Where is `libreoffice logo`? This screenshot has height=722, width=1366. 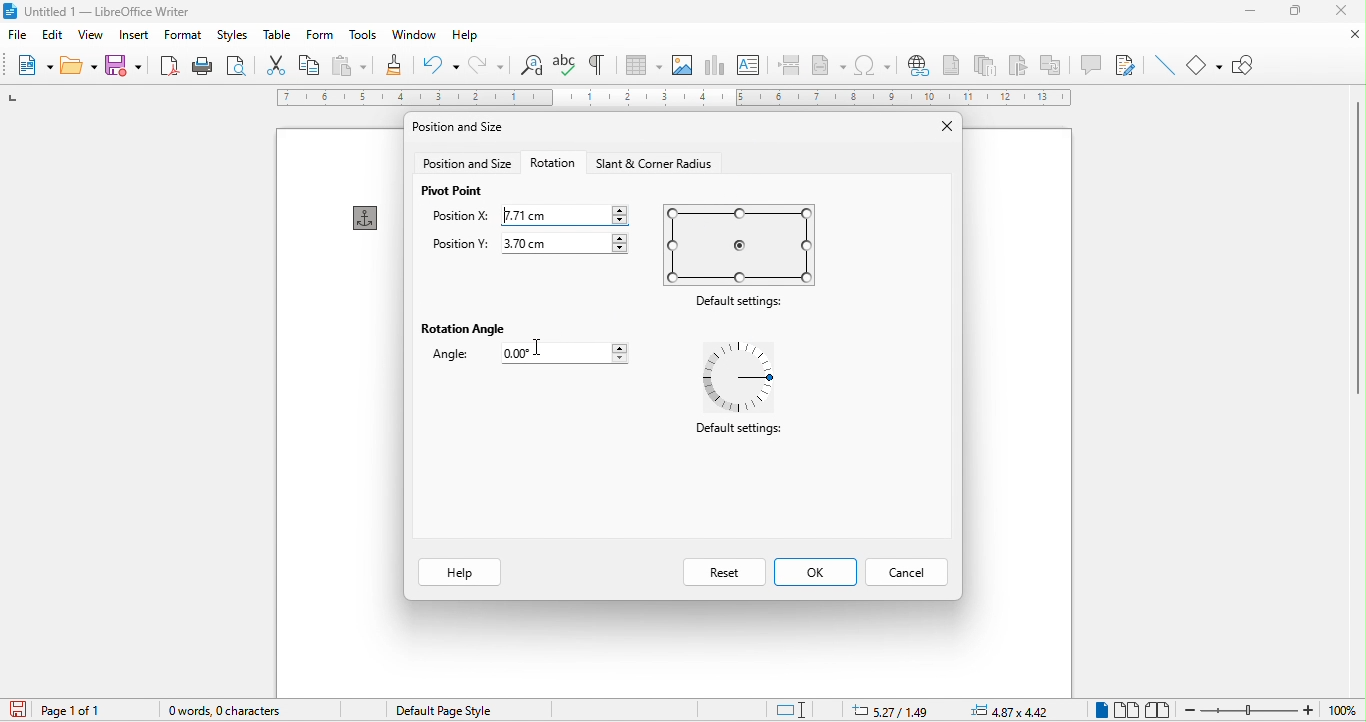 libreoffice logo is located at coordinates (10, 11).